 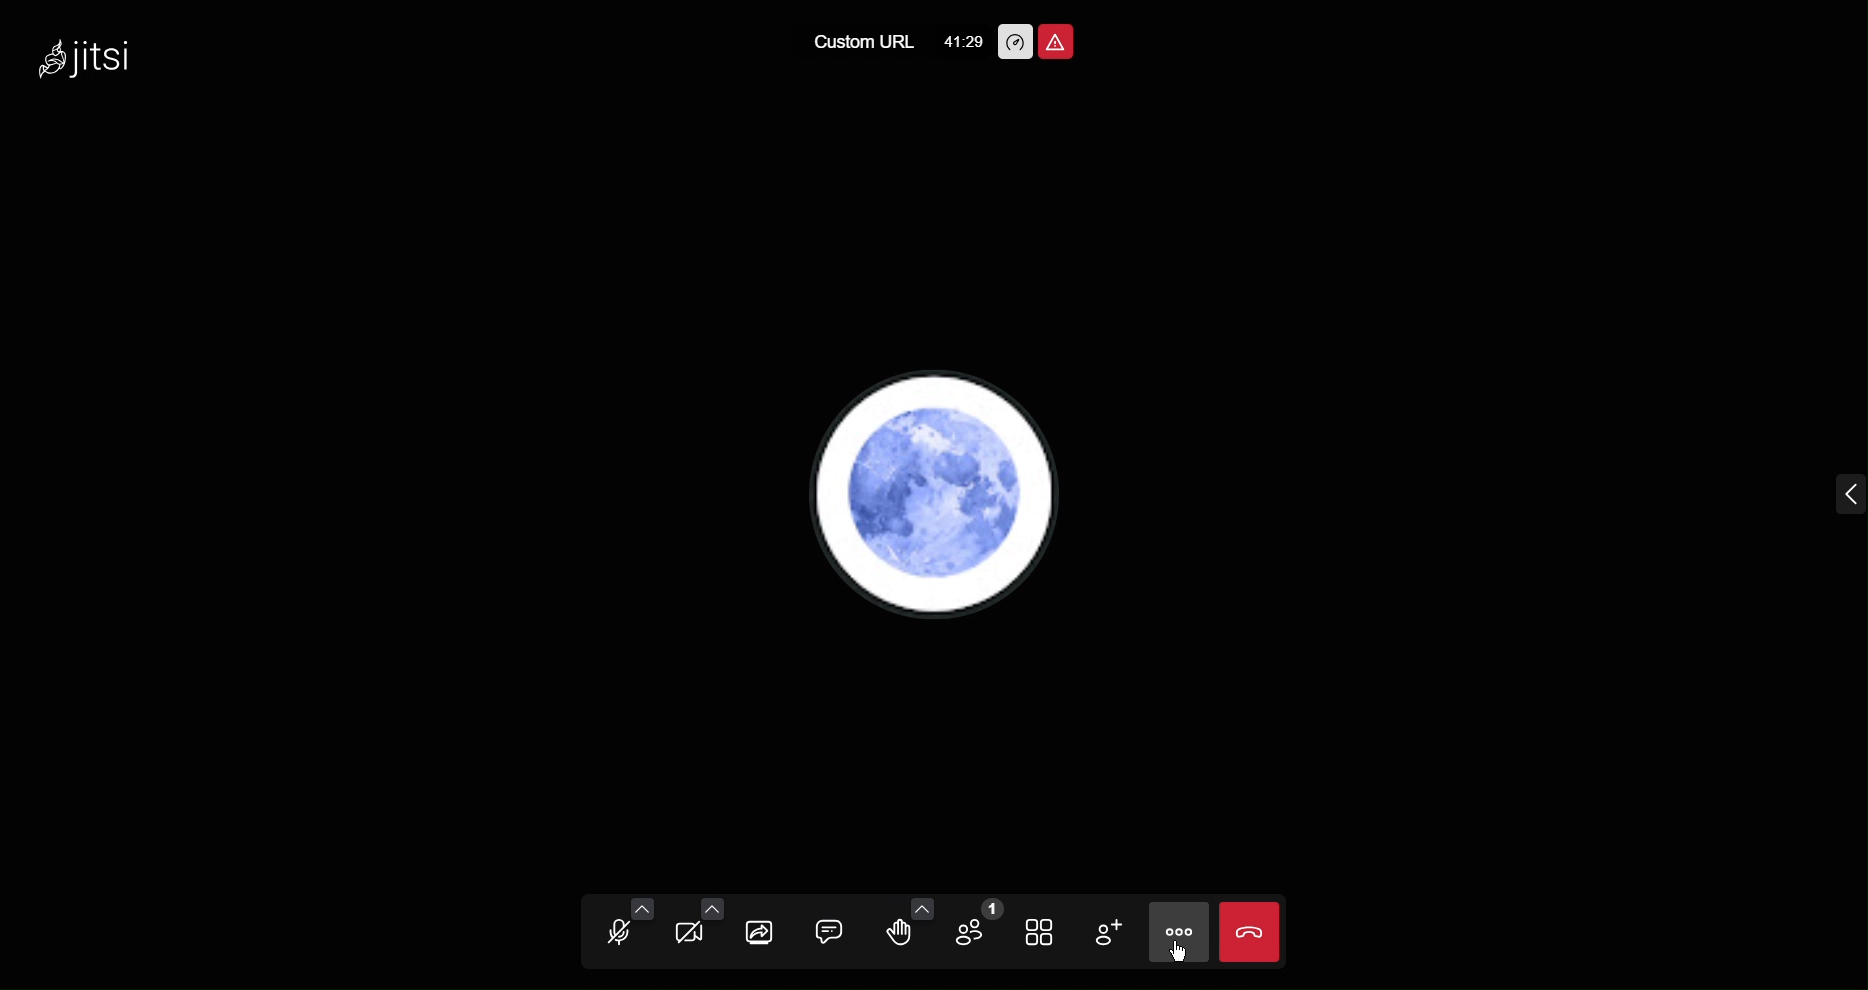 I want to click on Custom URL, so click(x=860, y=40).